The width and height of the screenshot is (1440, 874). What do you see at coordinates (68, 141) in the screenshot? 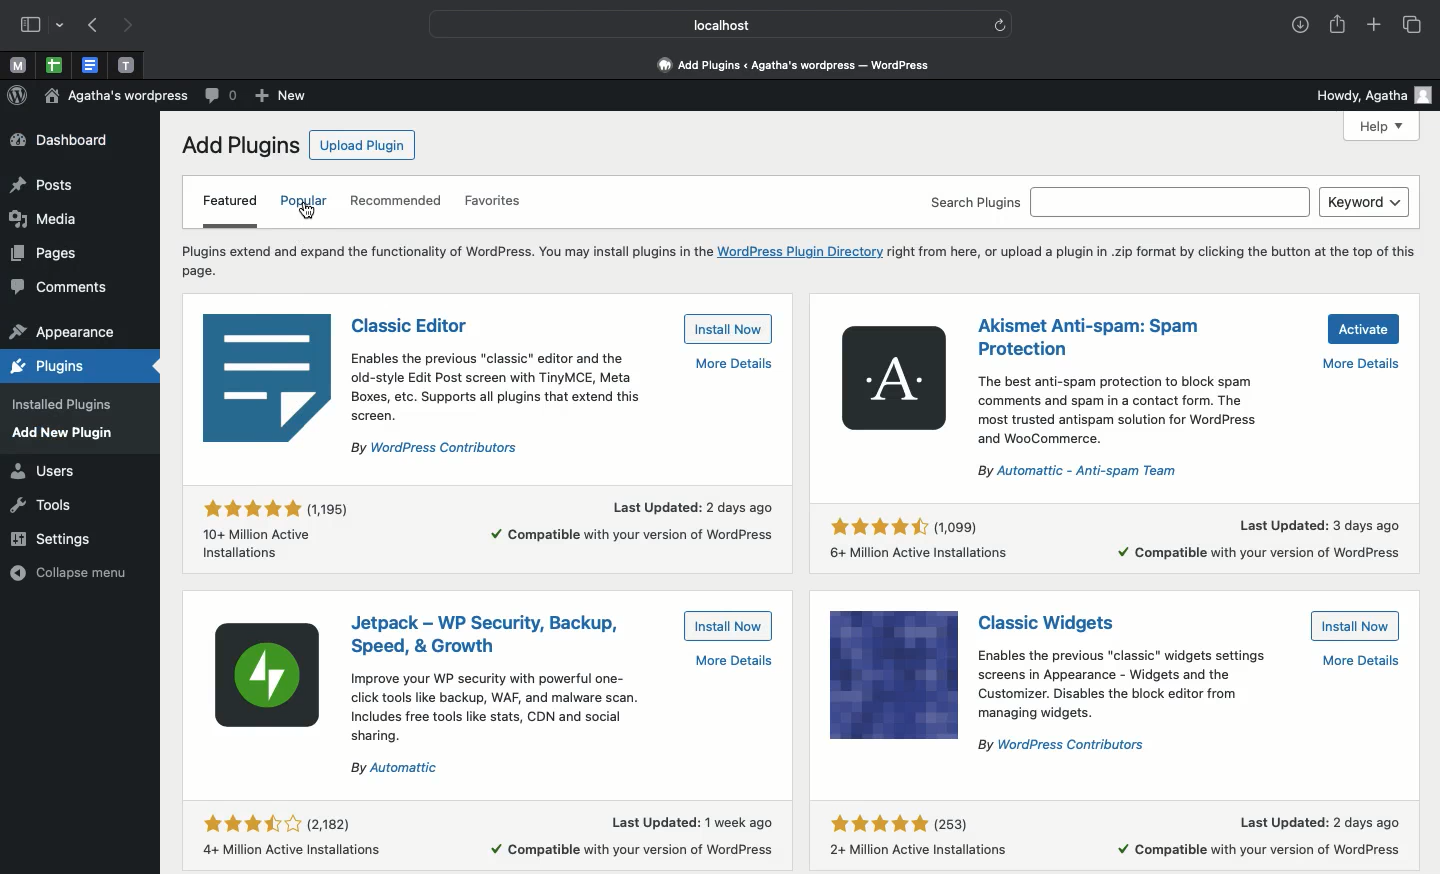
I see `Dashboard` at bounding box center [68, 141].